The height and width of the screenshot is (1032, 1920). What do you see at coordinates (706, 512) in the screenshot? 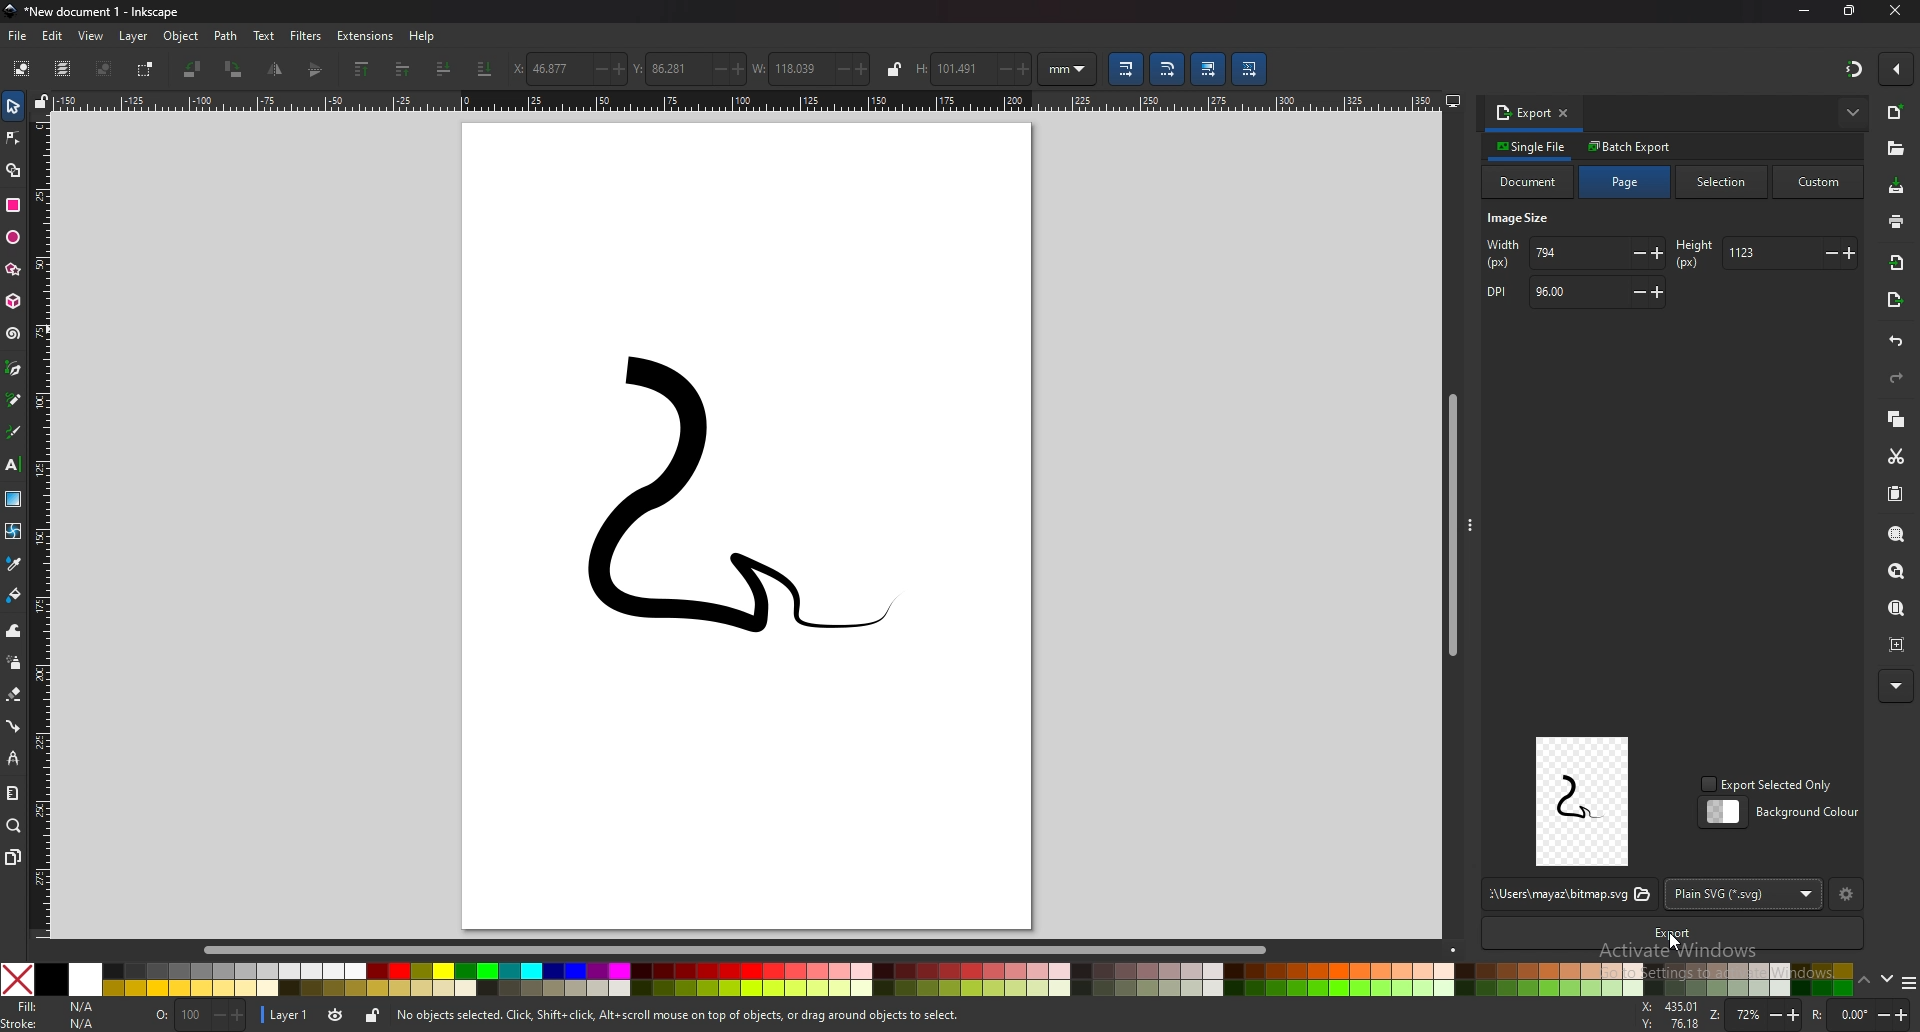
I see `drawing` at bounding box center [706, 512].